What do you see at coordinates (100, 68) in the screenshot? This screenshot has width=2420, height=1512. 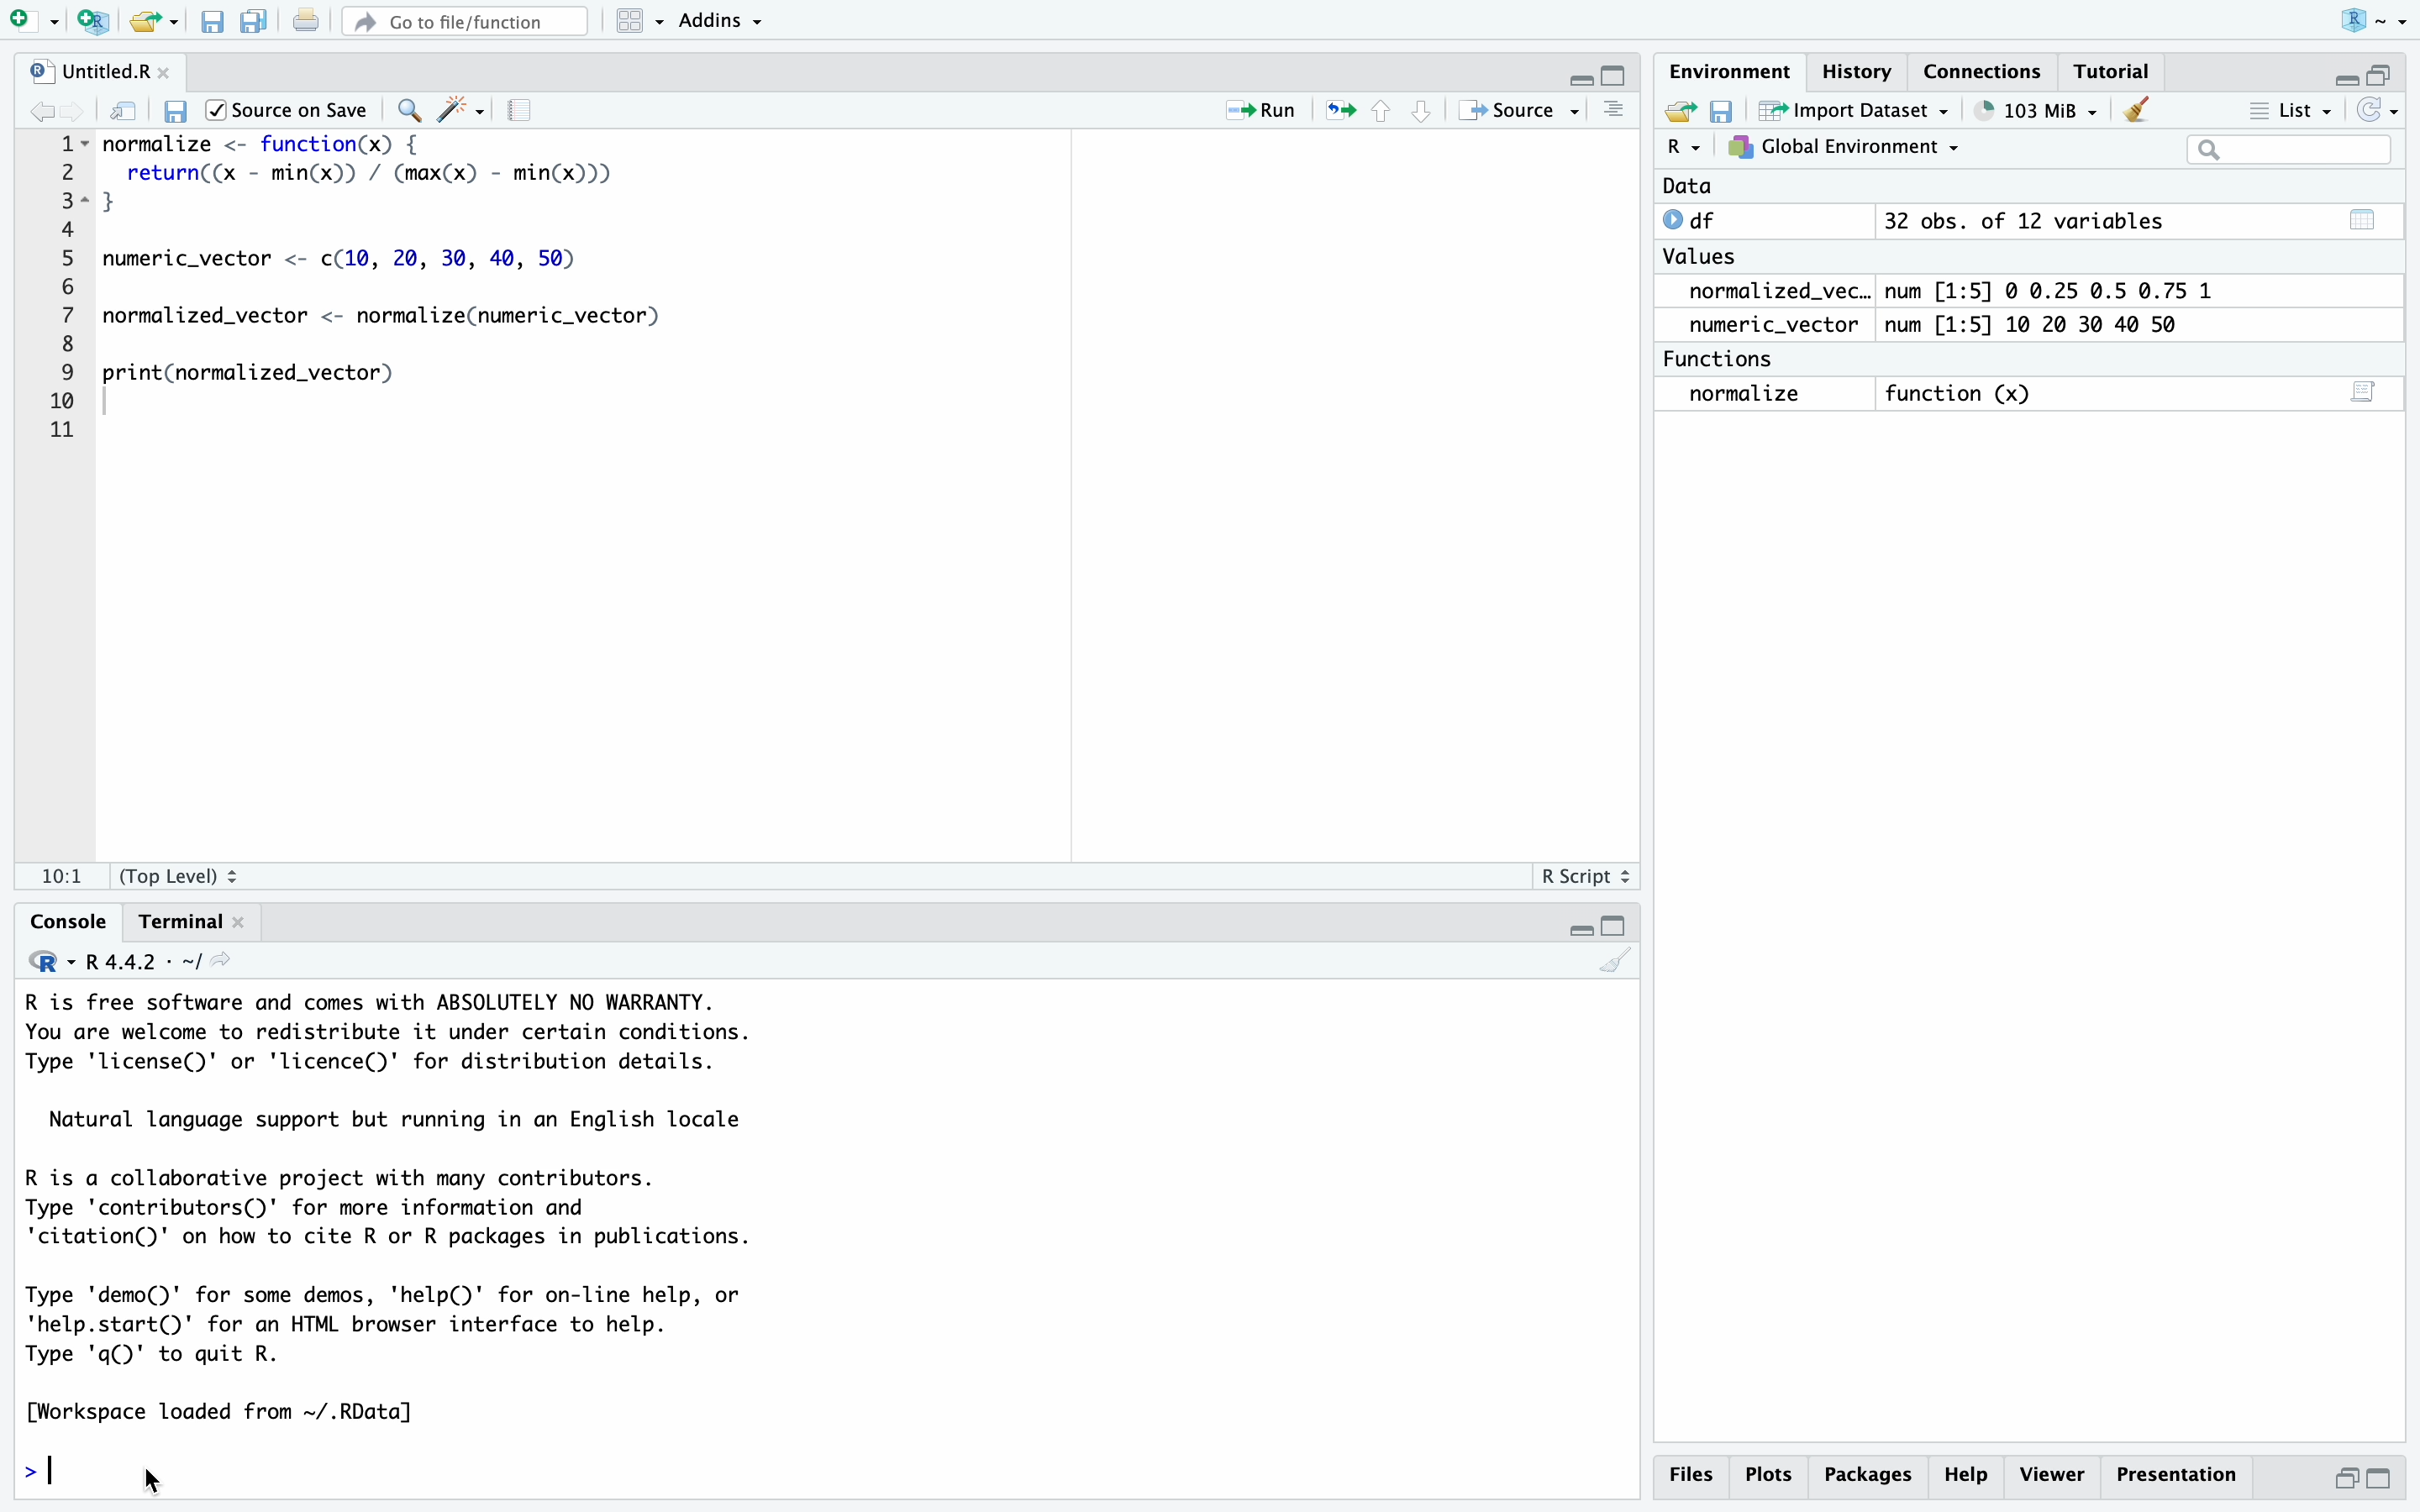 I see `Untitled.R` at bounding box center [100, 68].